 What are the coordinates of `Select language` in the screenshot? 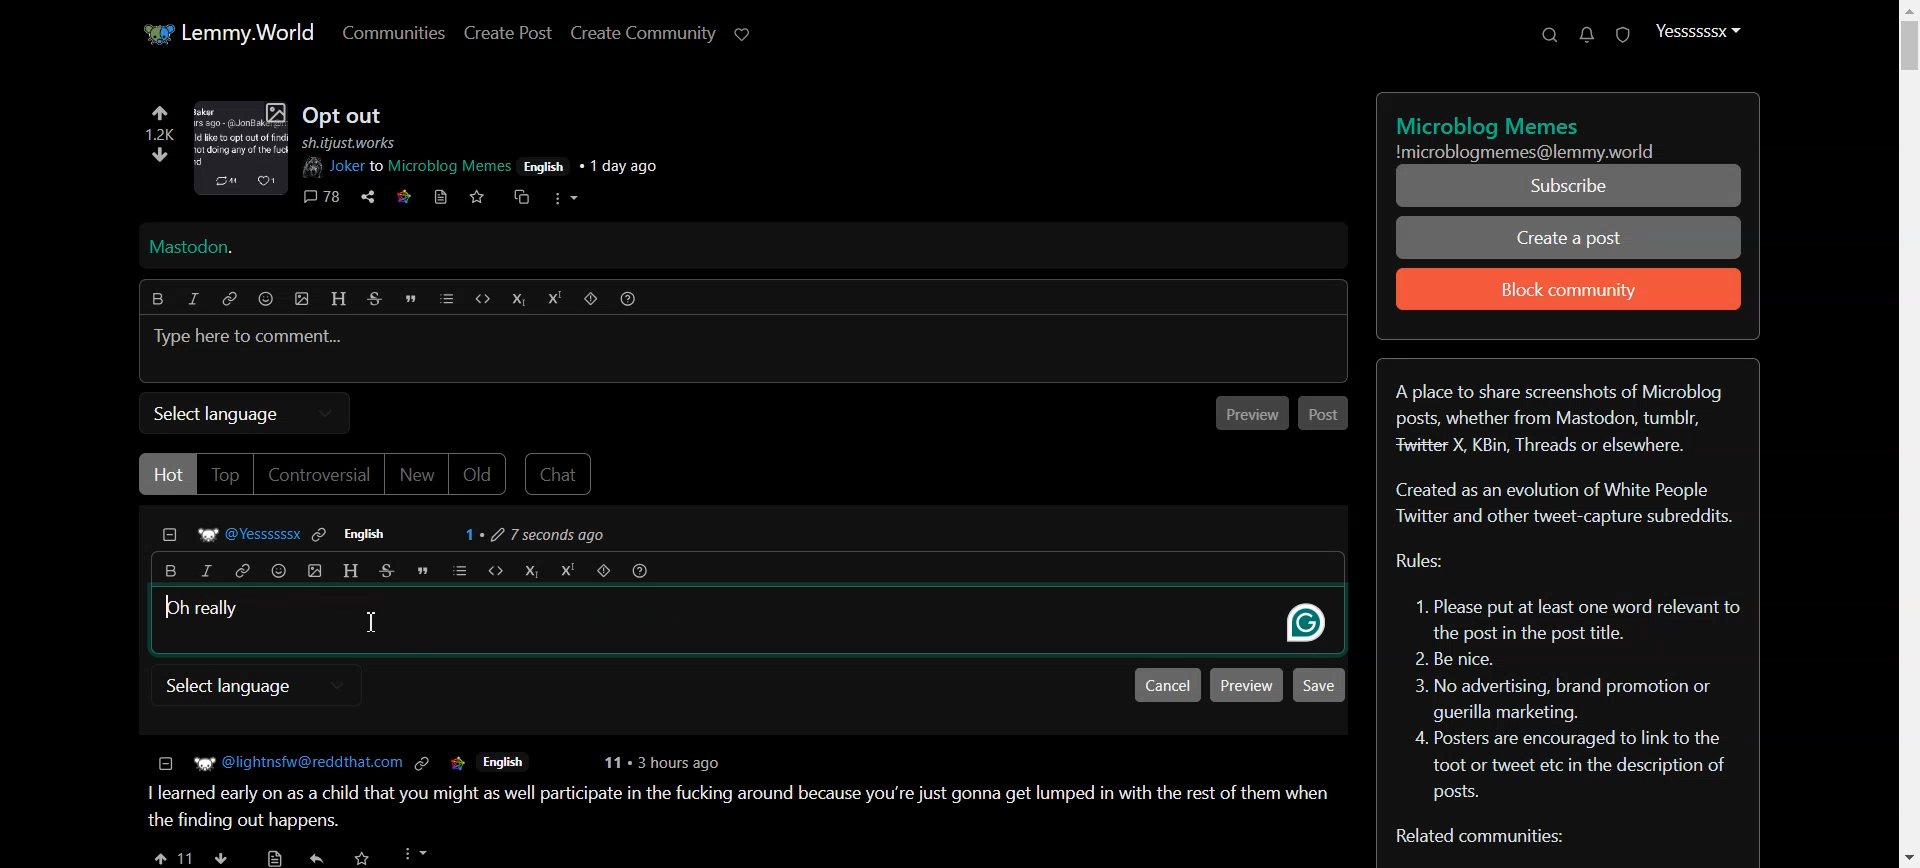 It's located at (246, 411).